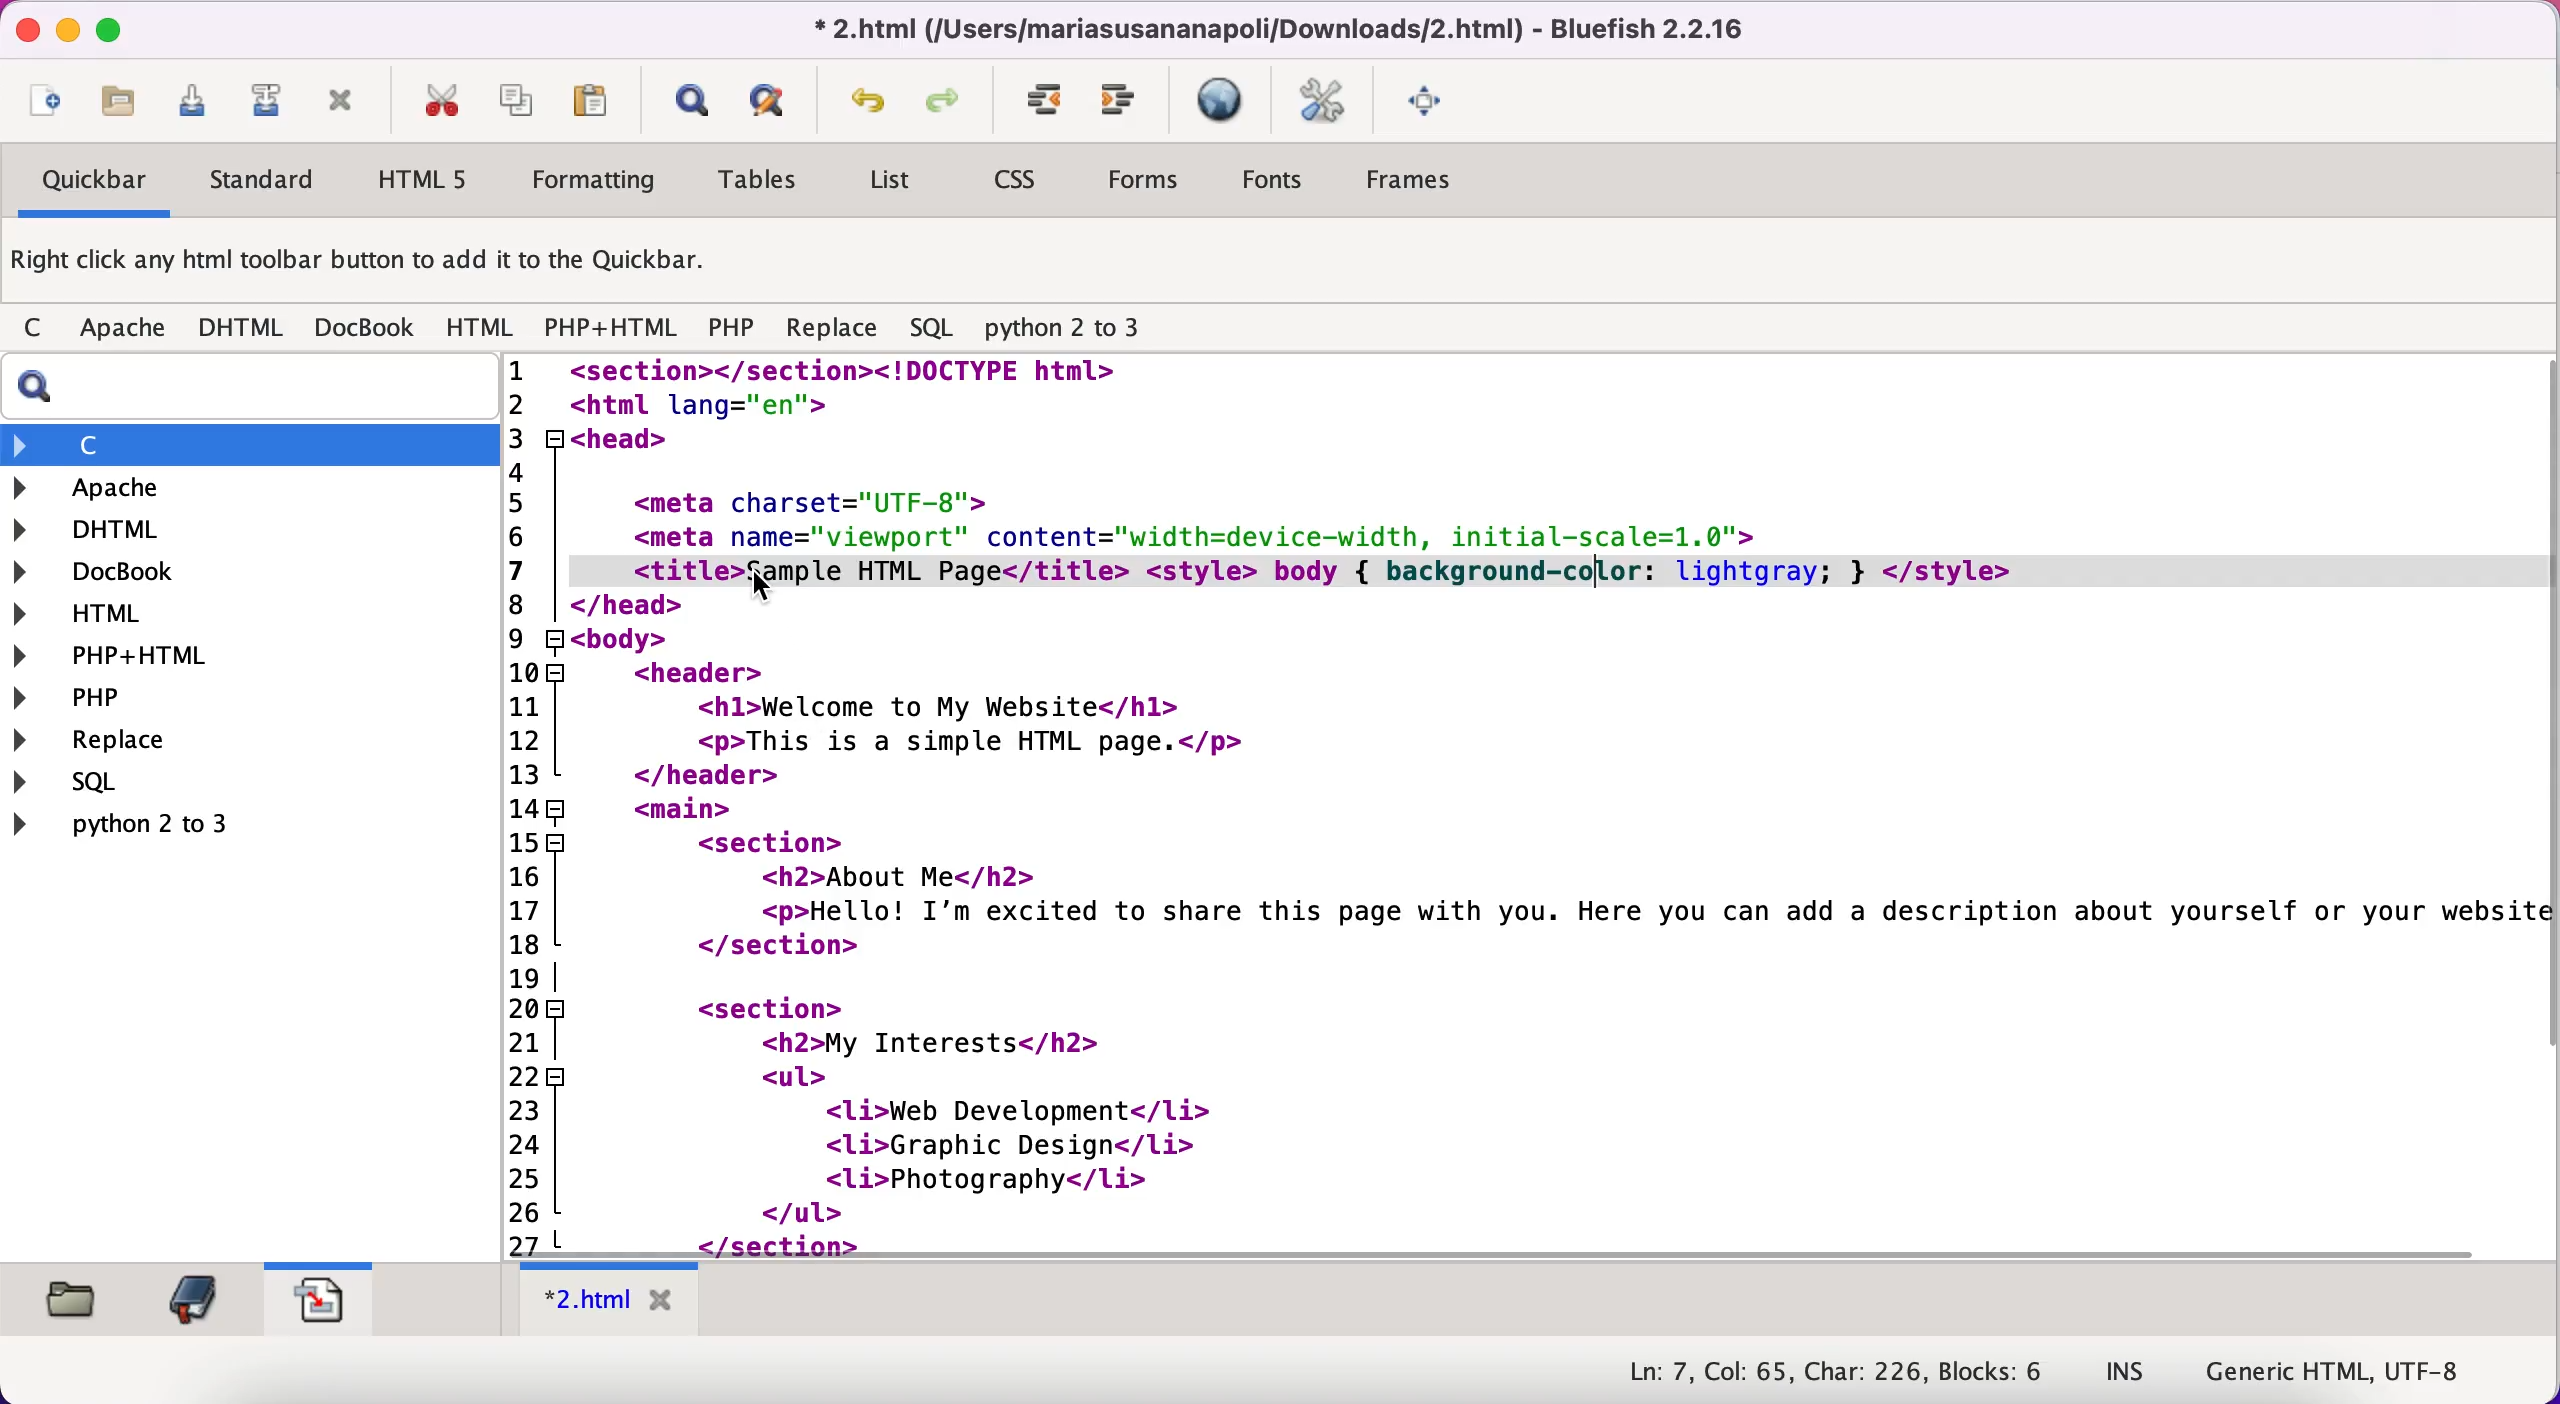 This screenshot has width=2560, height=1404. What do you see at coordinates (2352, 1369) in the screenshot?
I see `generic html, utf-8` at bounding box center [2352, 1369].